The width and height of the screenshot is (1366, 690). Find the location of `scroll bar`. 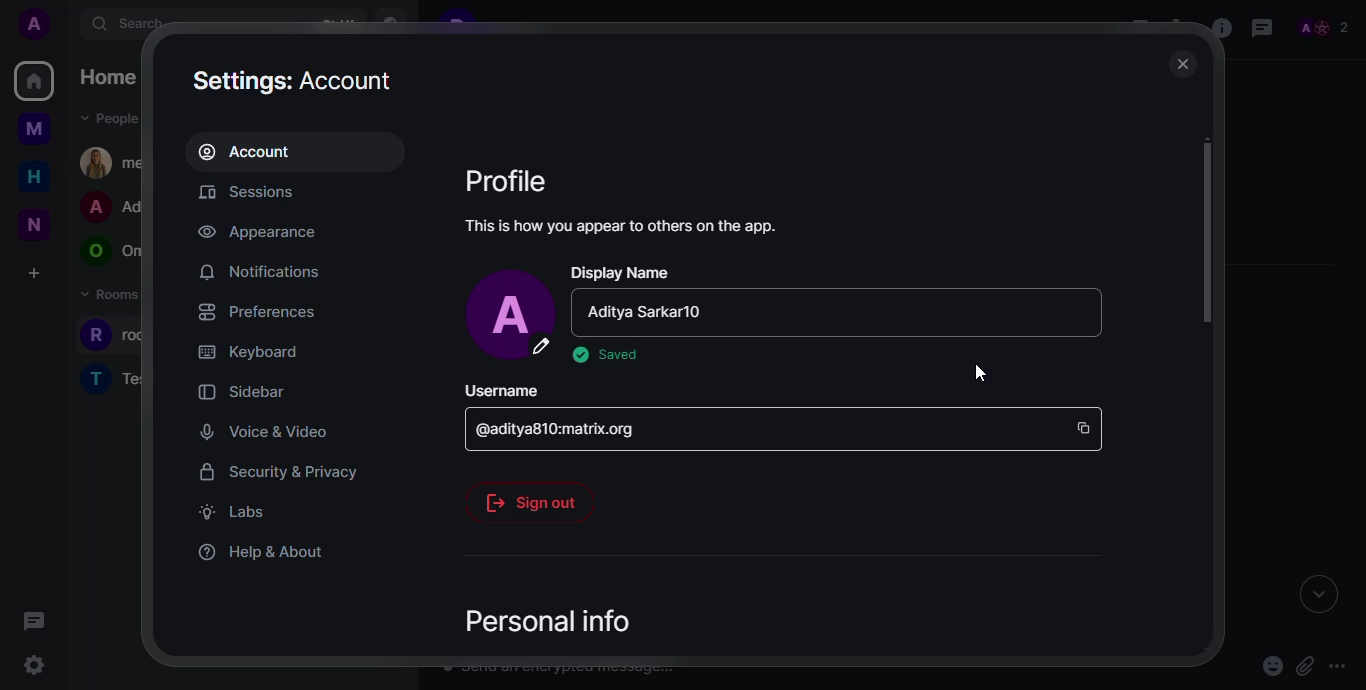

scroll bar is located at coordinates (1207, 246).